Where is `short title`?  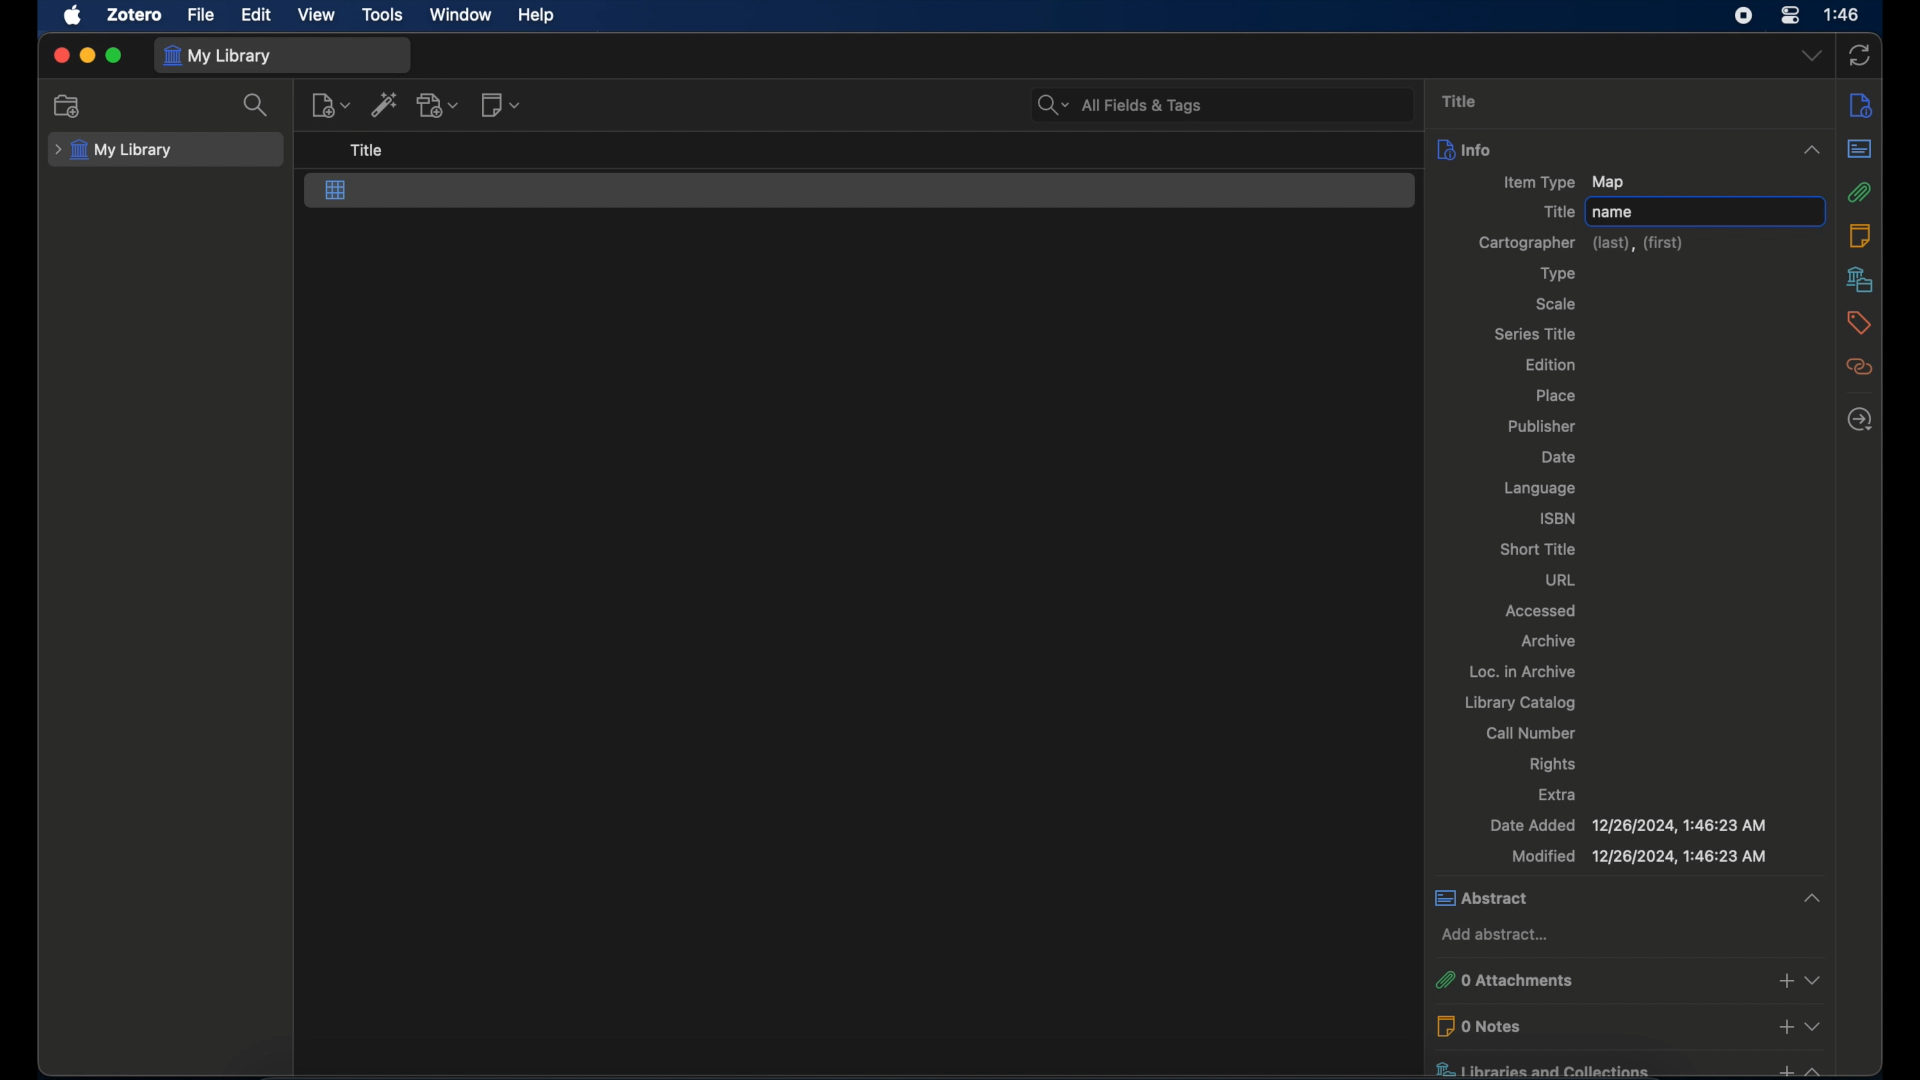
short title is located at coordinates (1541, 550).